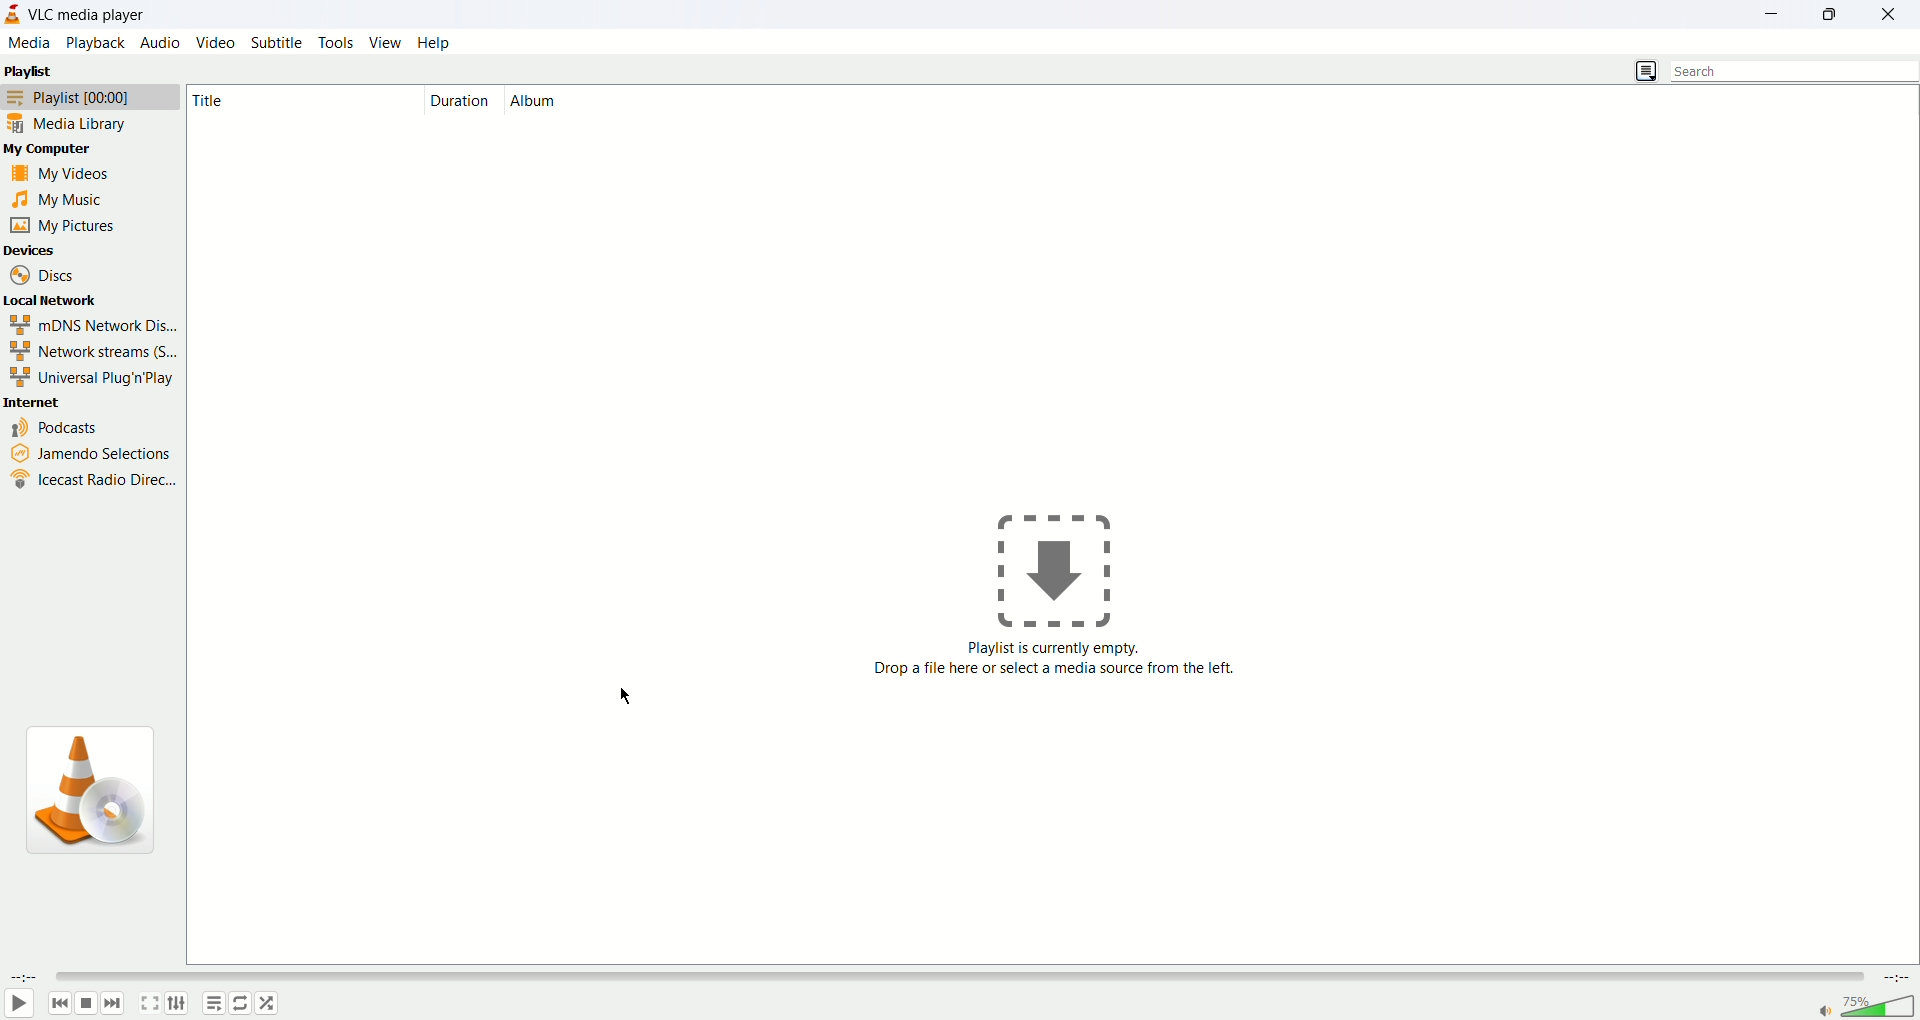  Describe the element at coordinates (1820, 1011) in the screenshot. I see `mute/unmute` at that location.